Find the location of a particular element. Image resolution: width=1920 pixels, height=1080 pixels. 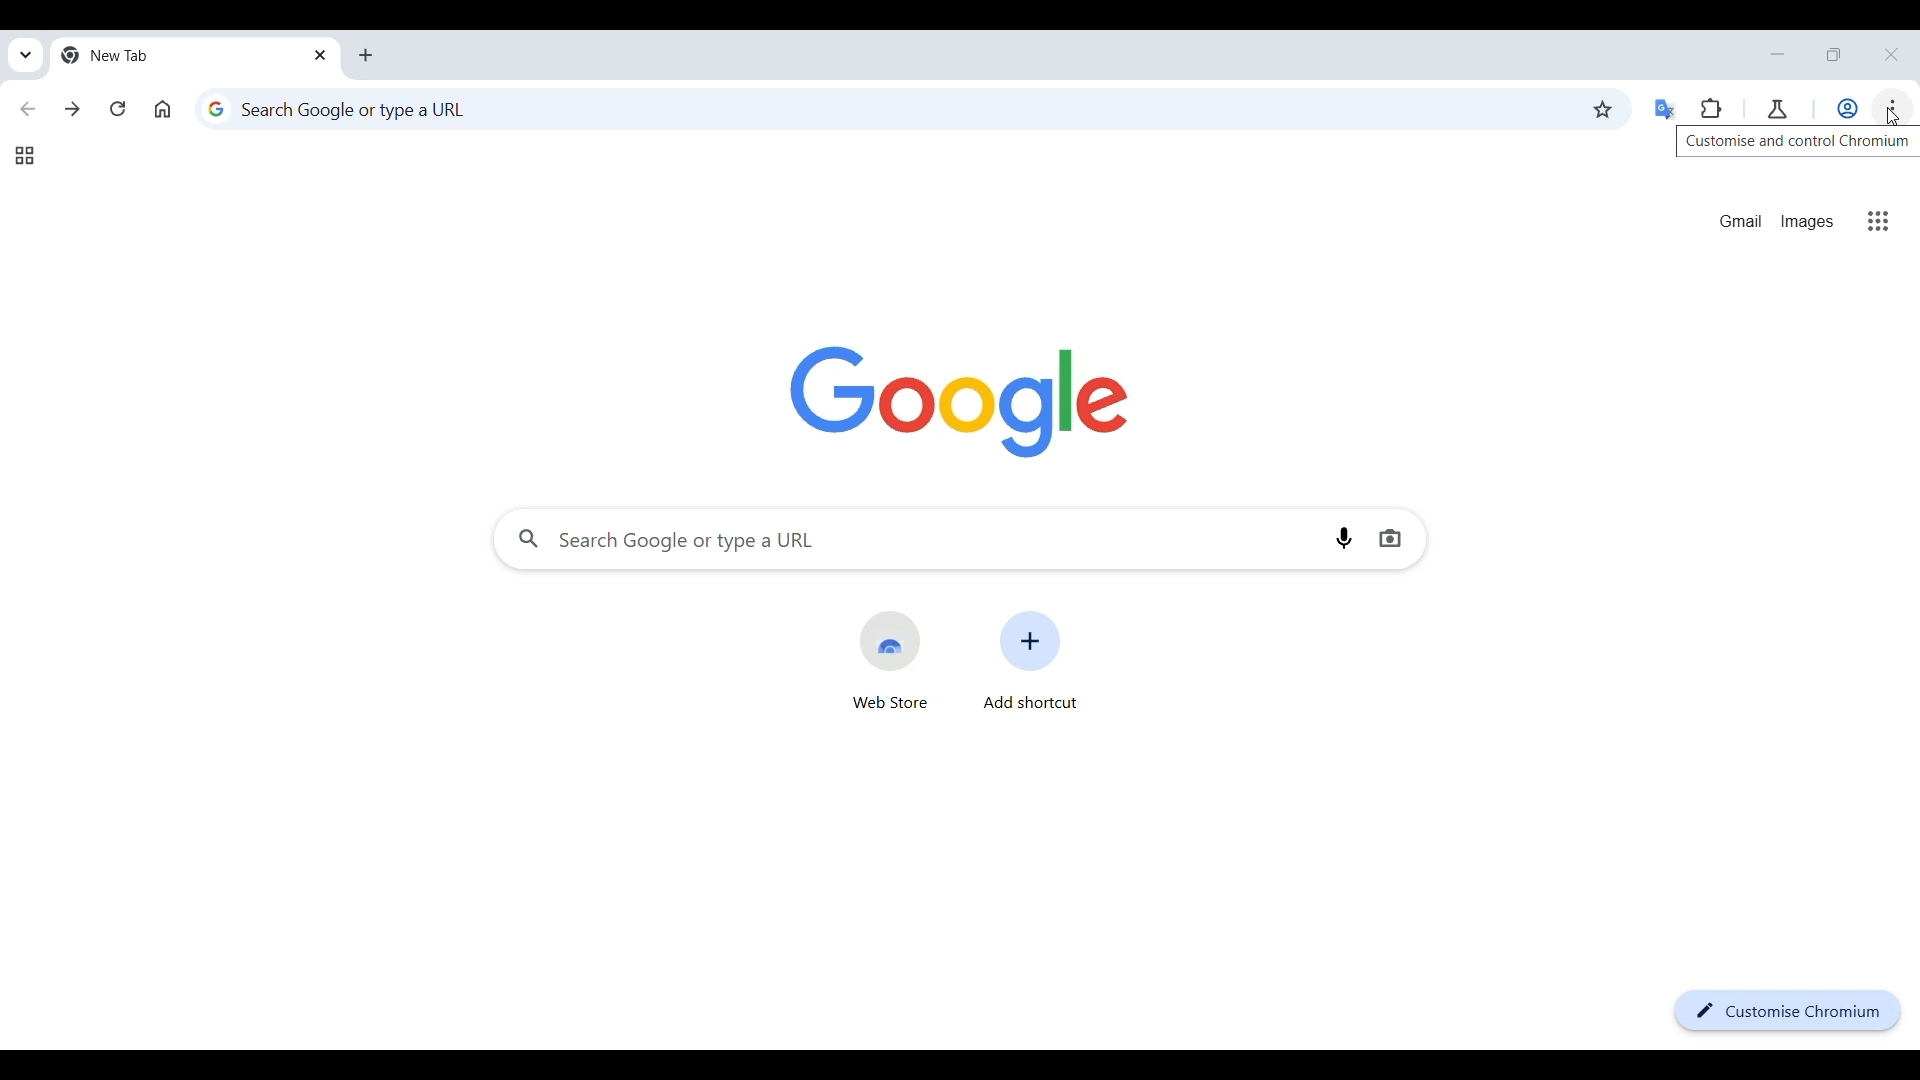

Bookmark this tab is located at coordinates (1603, 110).